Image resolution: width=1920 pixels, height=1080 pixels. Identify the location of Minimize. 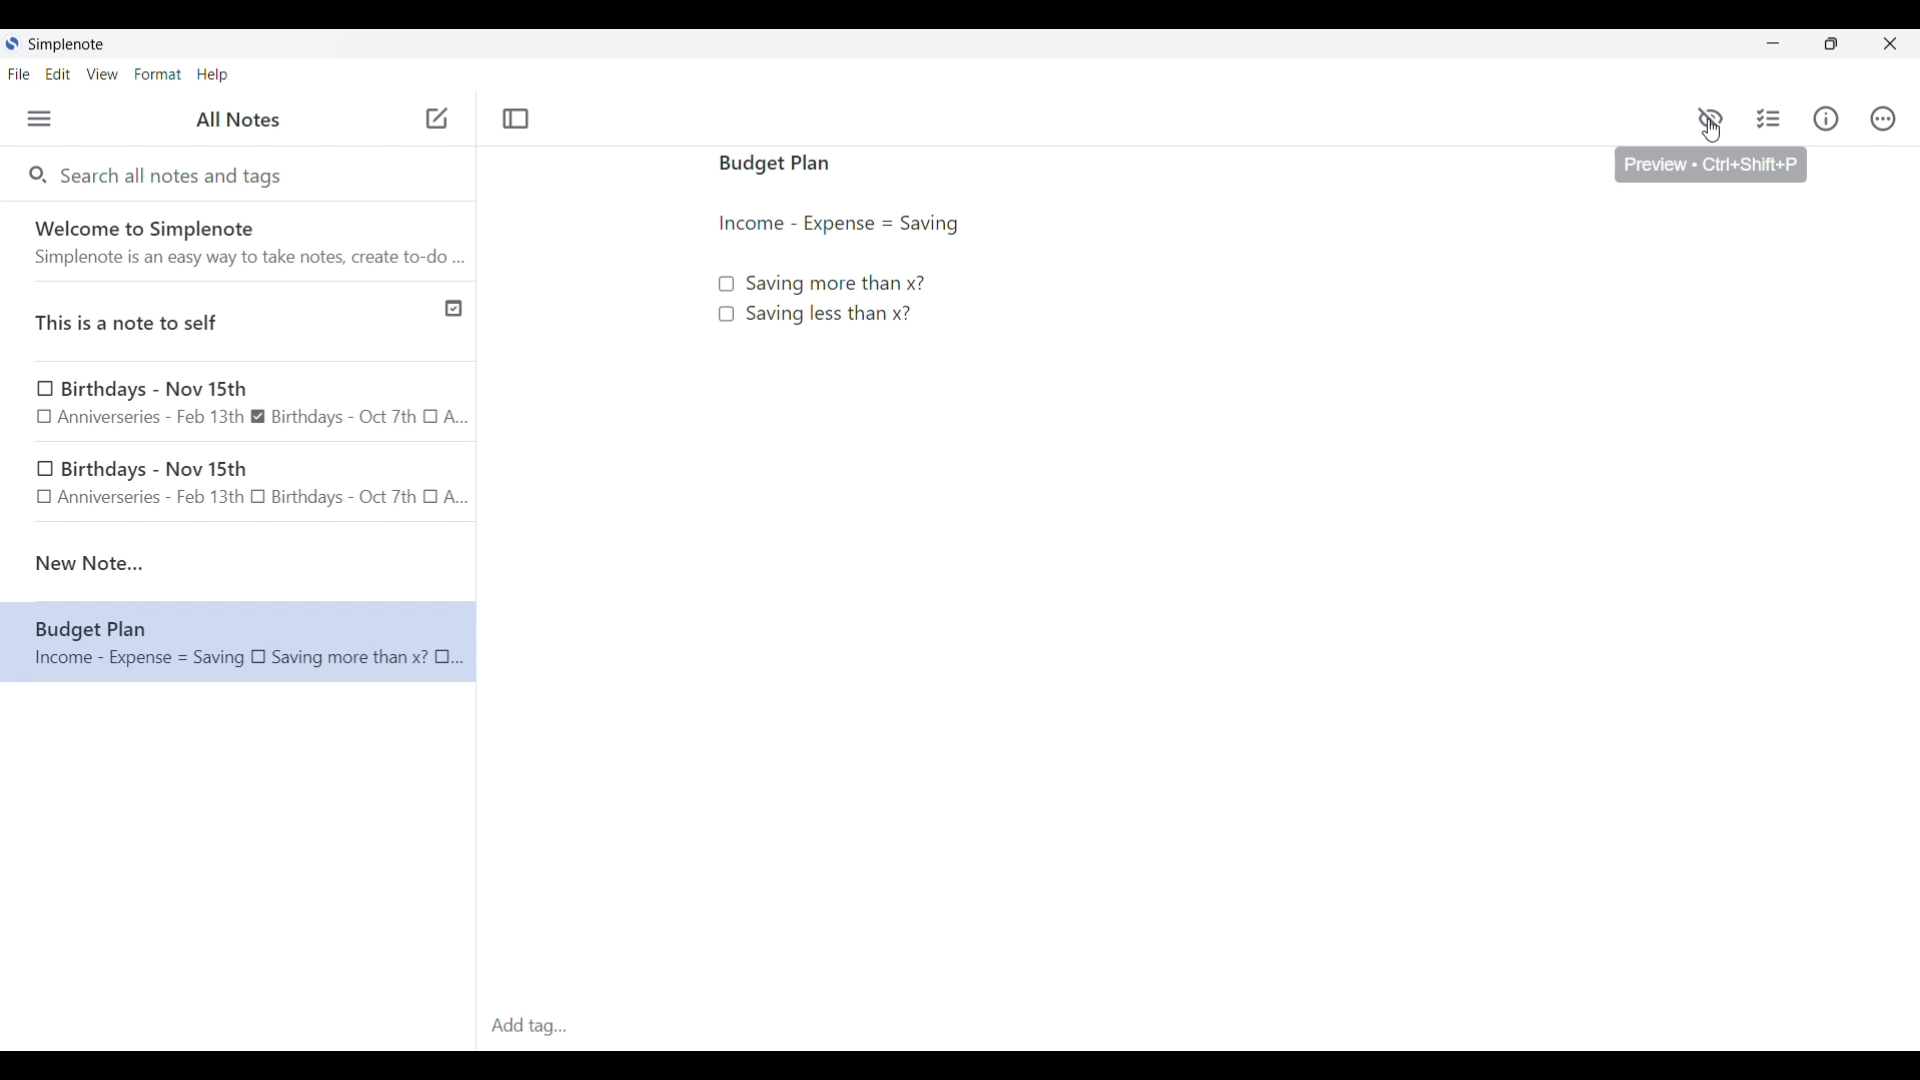
(1773, 43).